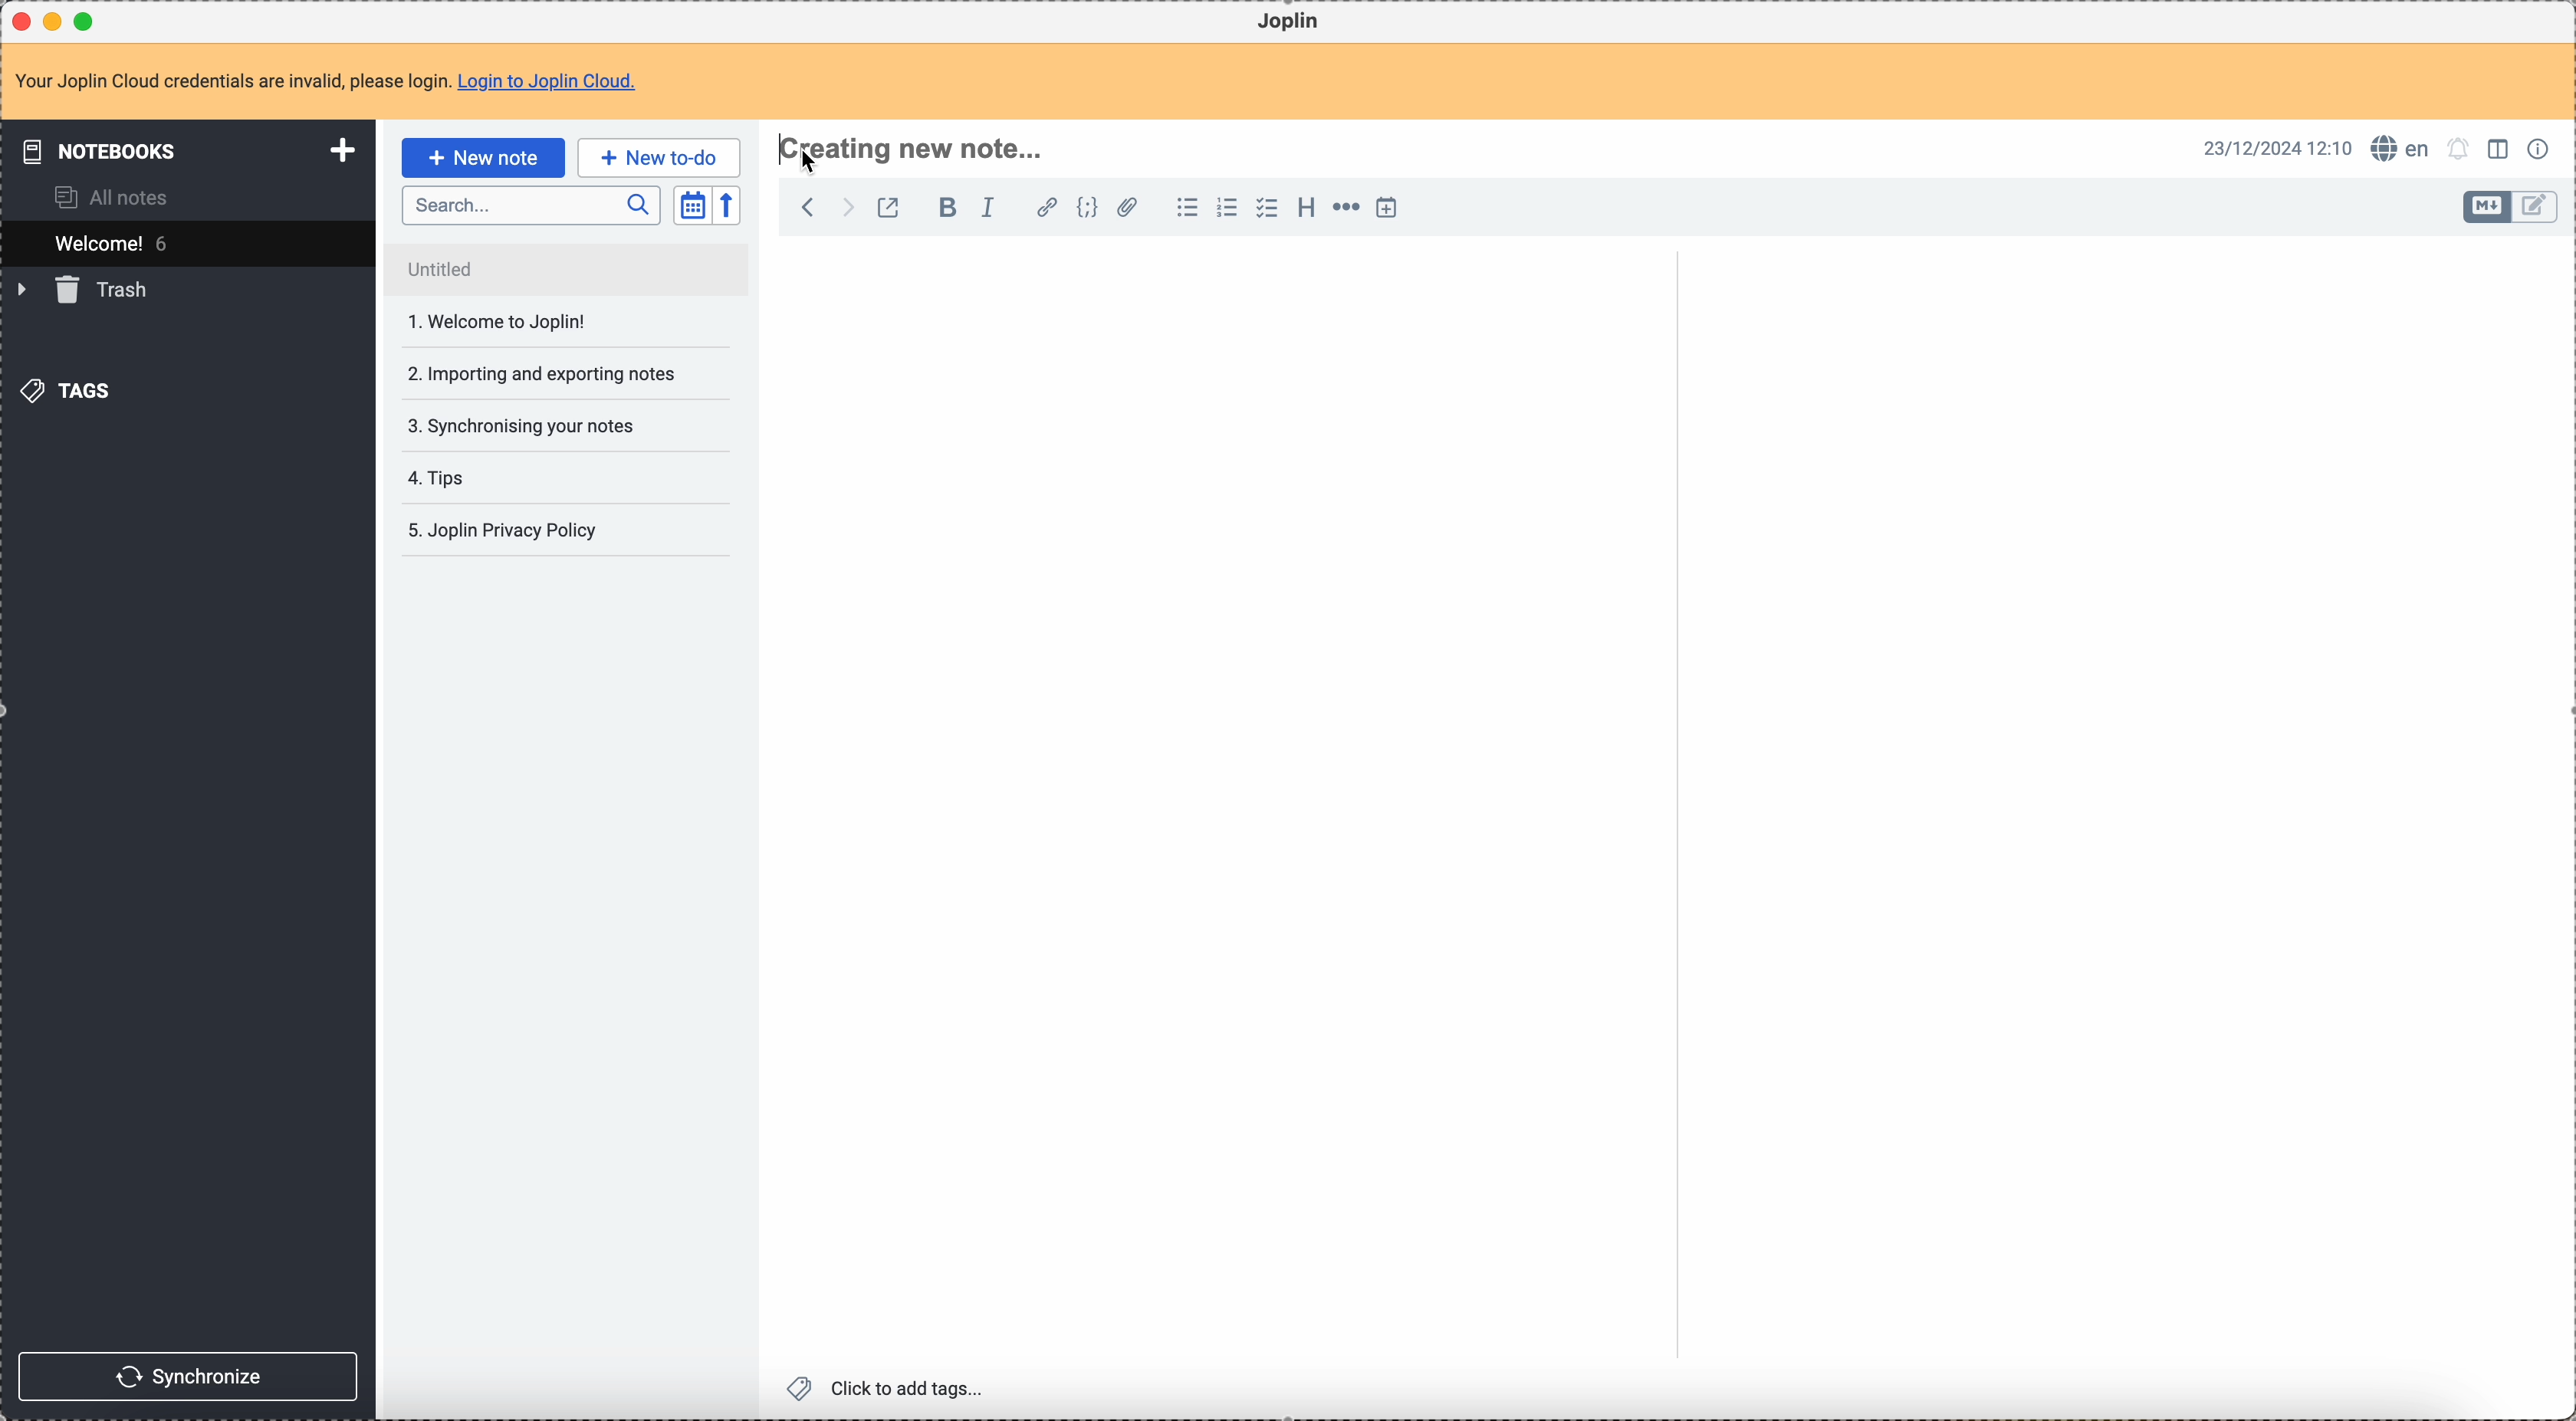  What do you see at coordinates (325, 82) in the screenshot?
I see `note` at bounding box center [325, 82].